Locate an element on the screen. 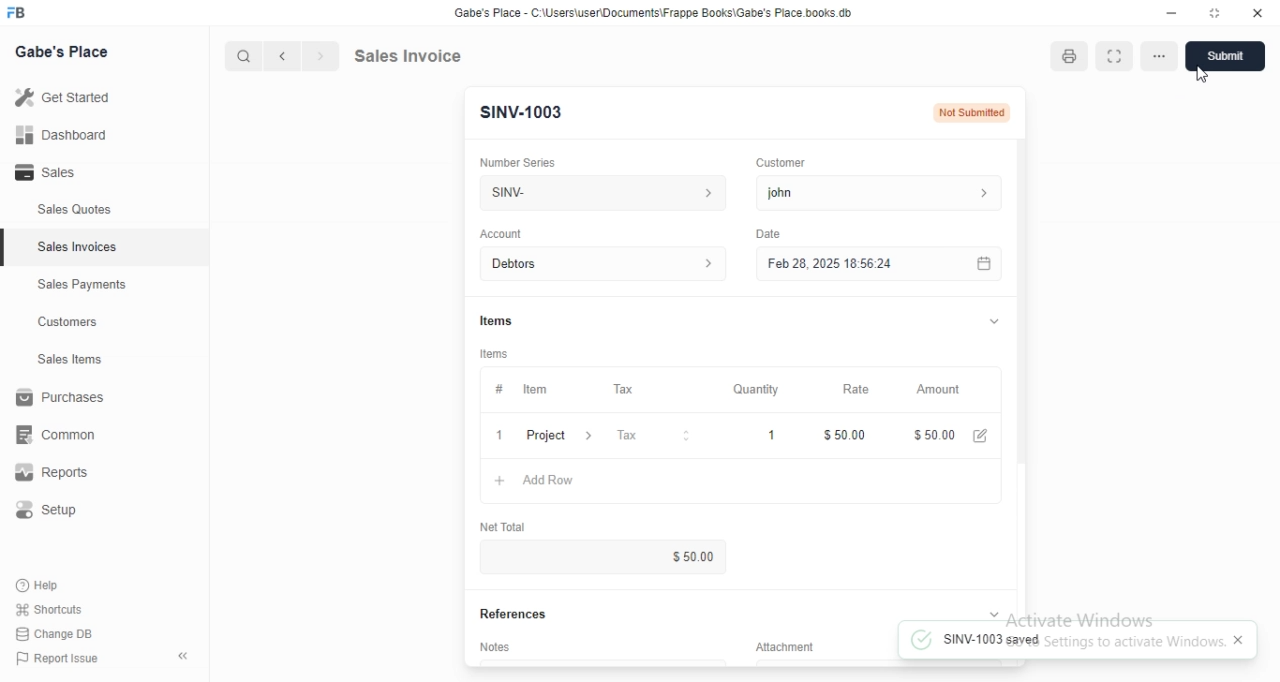 This screenshot has height=682, width=1280. Customers. is located at coordinates (62, 324).